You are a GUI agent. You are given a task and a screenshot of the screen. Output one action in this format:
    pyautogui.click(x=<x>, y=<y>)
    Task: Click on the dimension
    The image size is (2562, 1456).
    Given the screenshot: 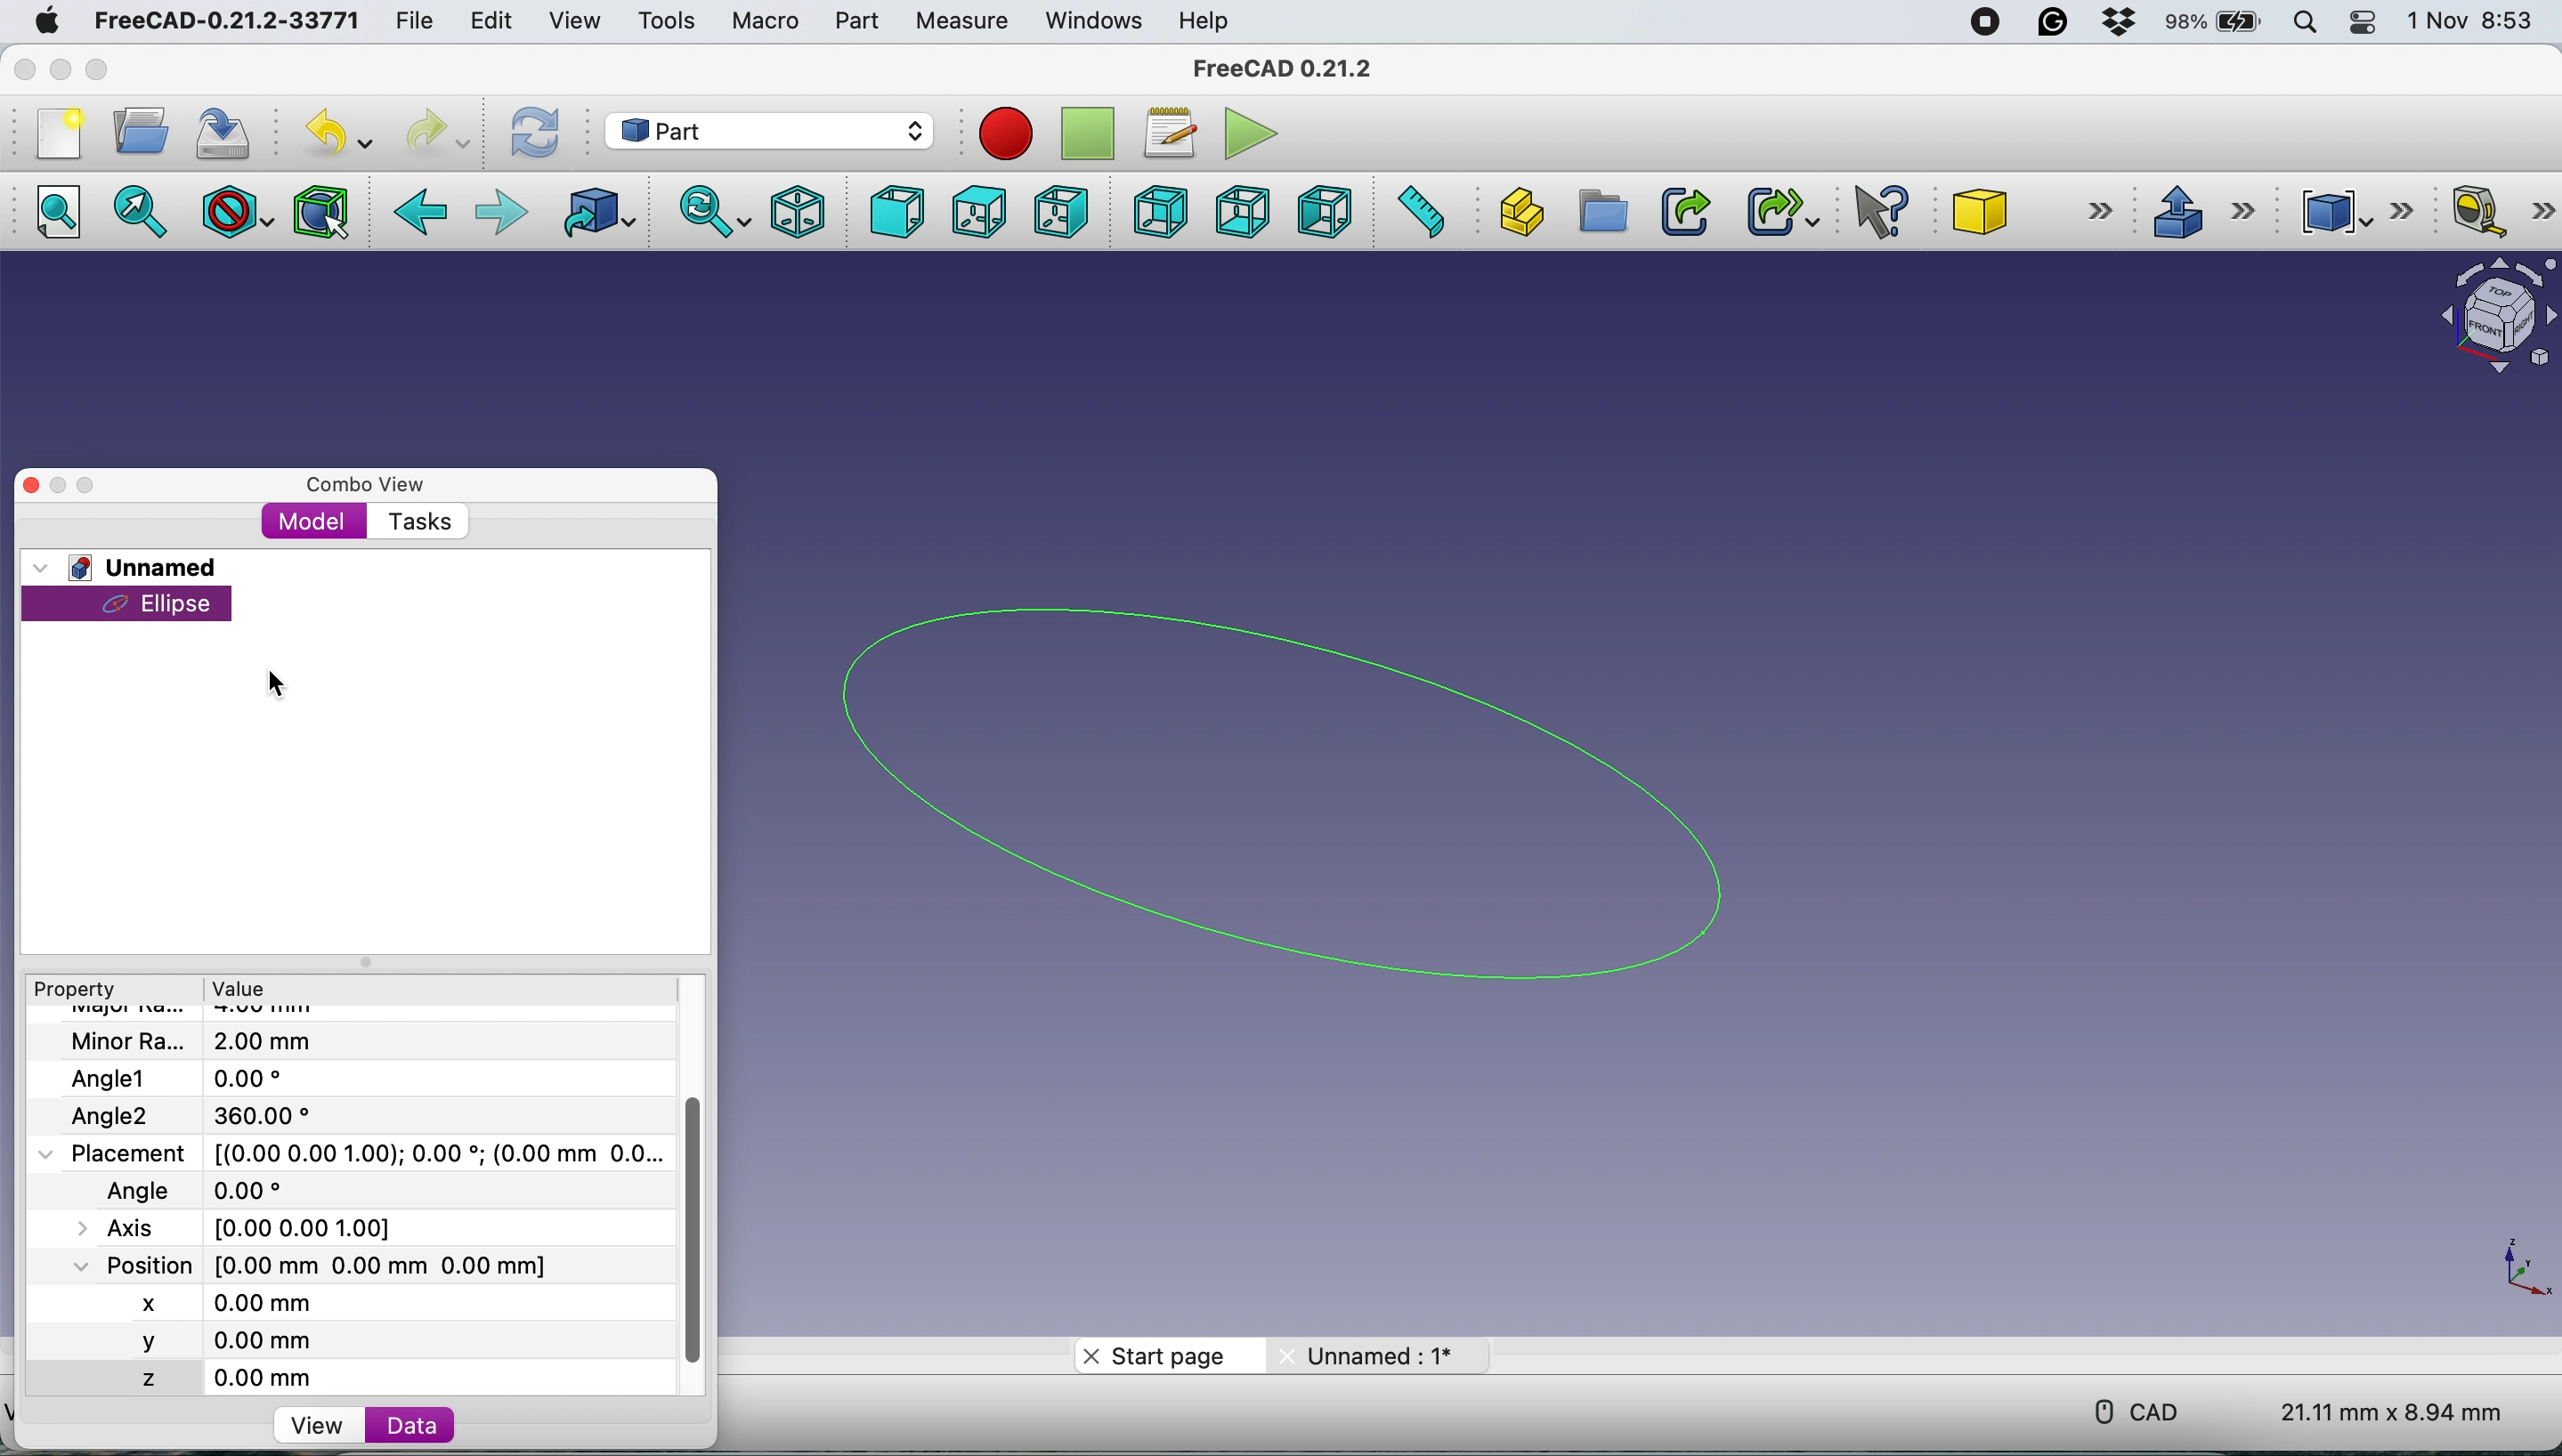 What is the action you would take?
    pyautogui.click(x=2396, y=1412)
    